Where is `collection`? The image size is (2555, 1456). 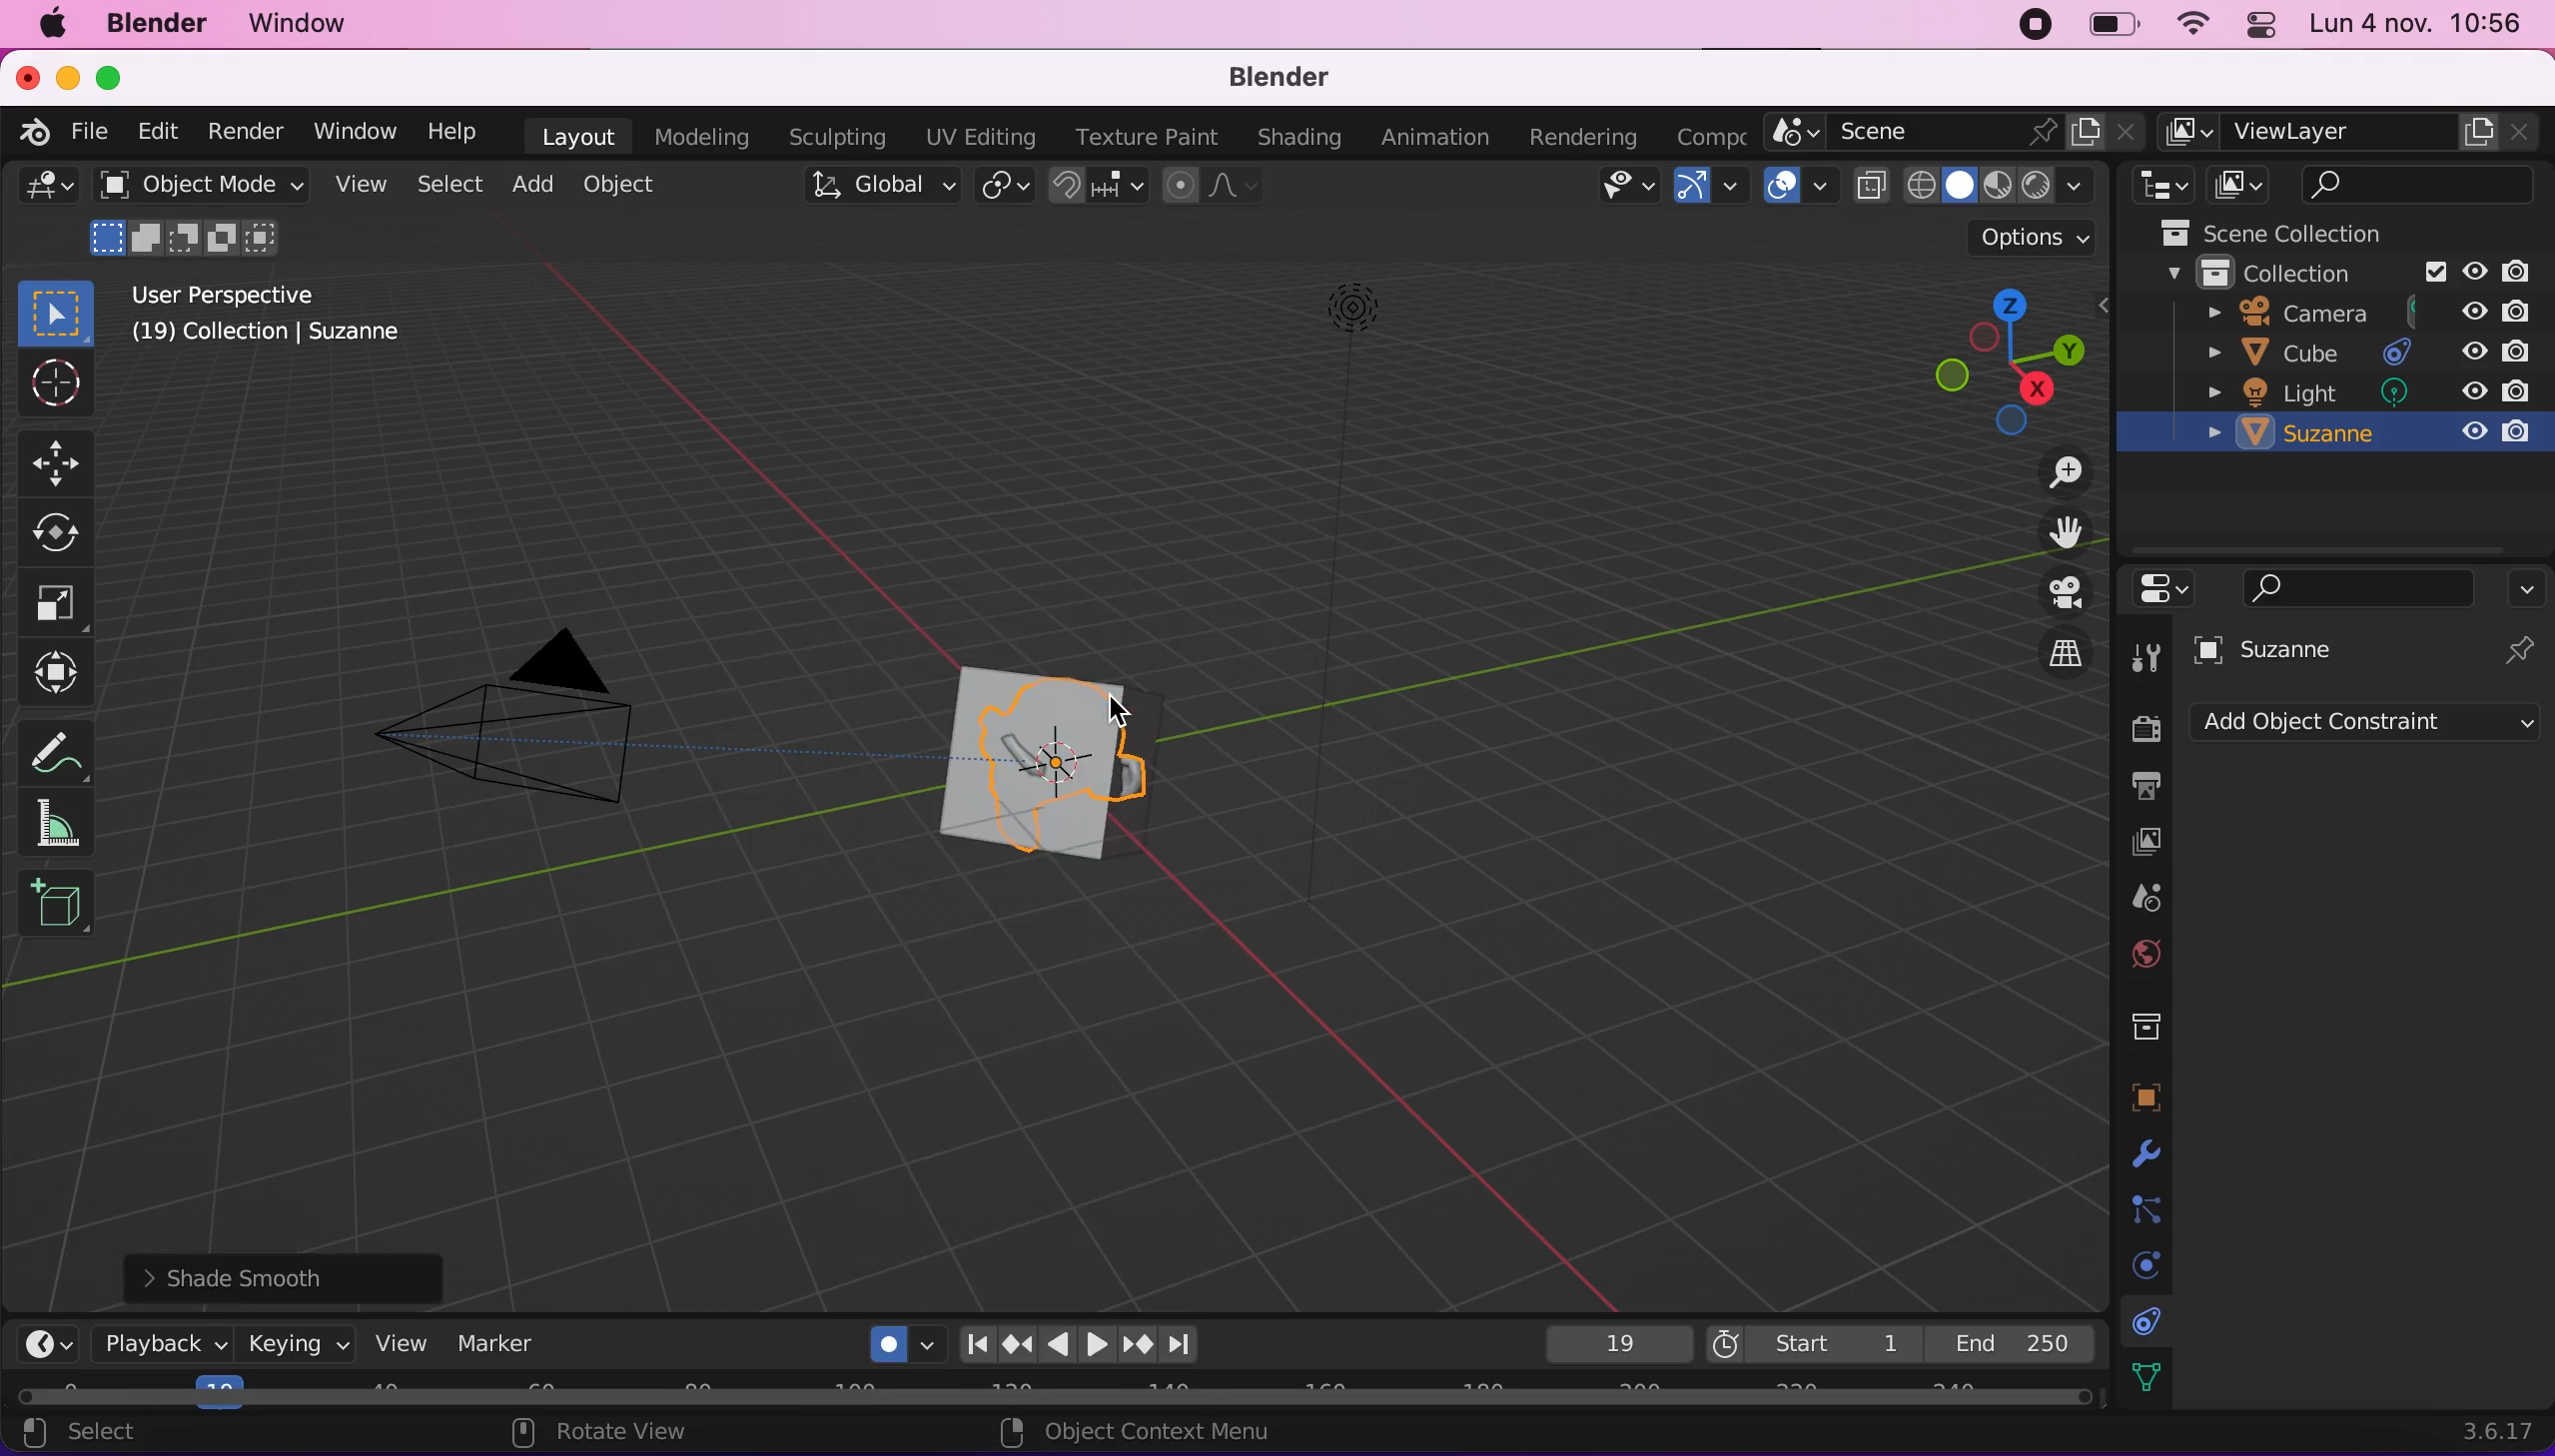
collection is located at coordinates (2357, 274).